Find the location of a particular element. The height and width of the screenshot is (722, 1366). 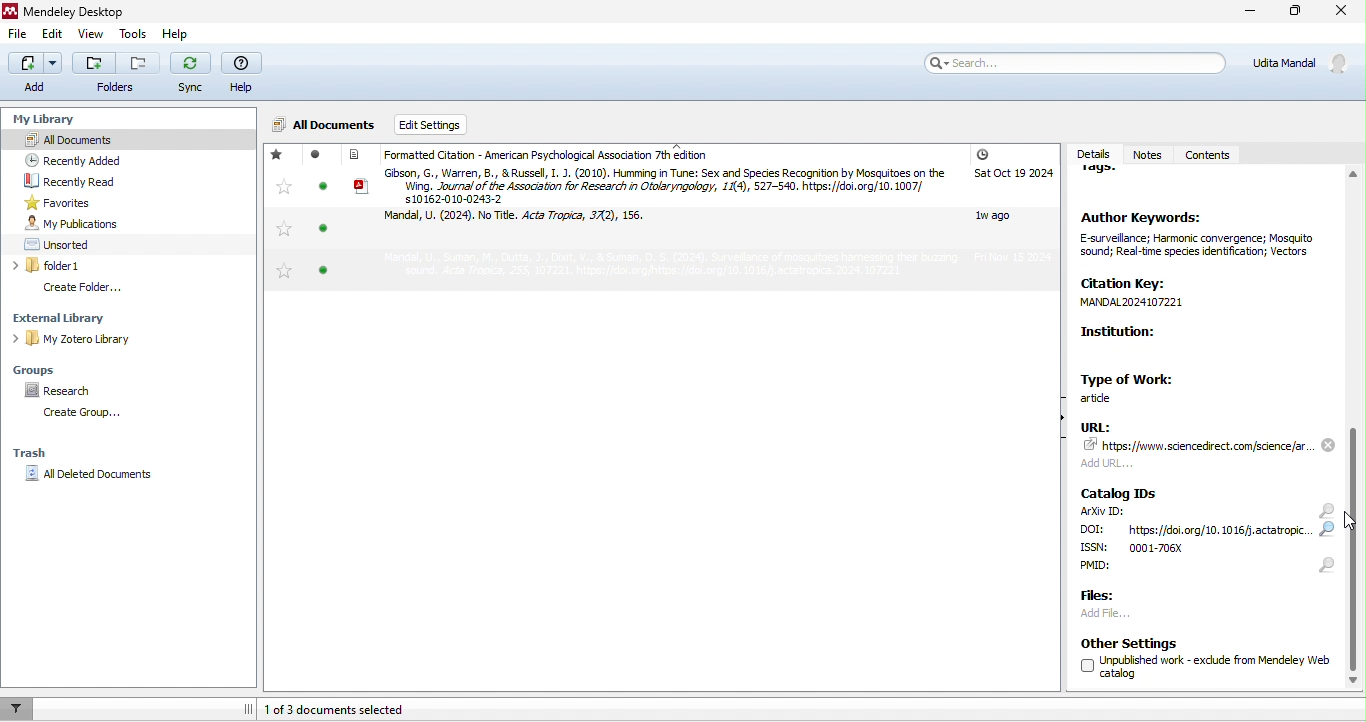

files is located at coordinates (1104, 597).